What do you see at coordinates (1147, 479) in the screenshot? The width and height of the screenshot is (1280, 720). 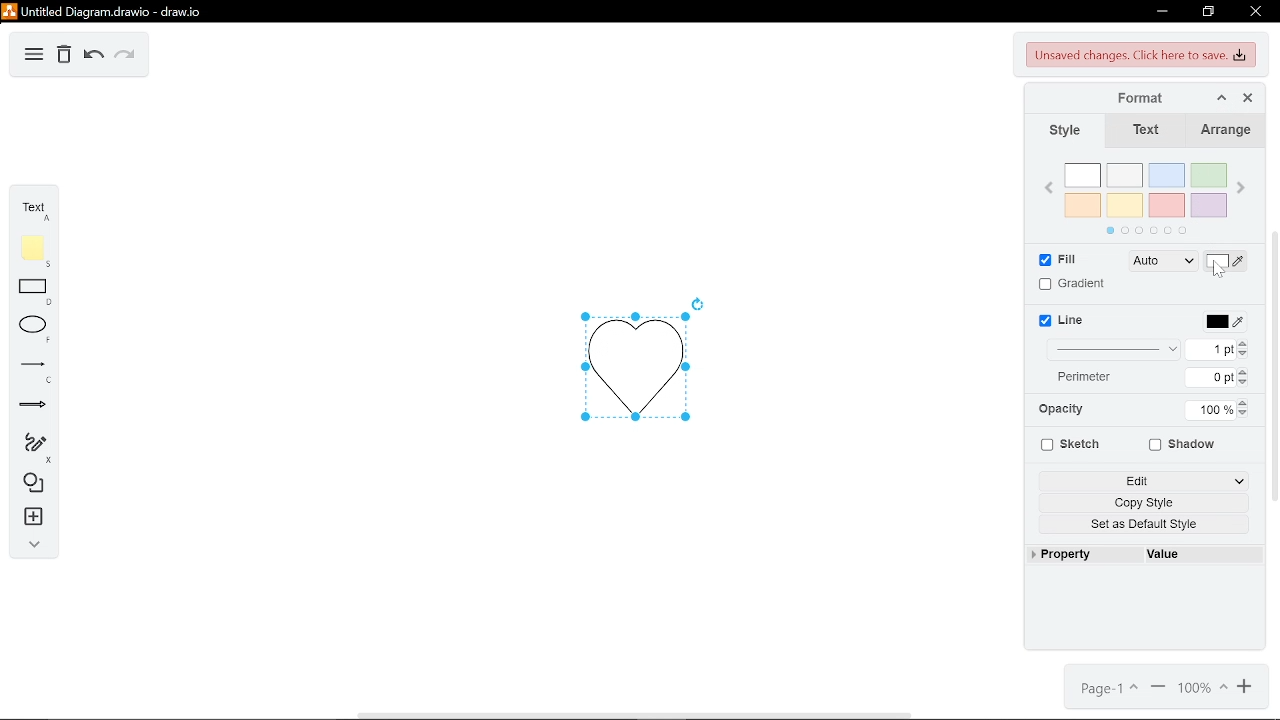 I see `edit` at bounding box center [1147, 479].